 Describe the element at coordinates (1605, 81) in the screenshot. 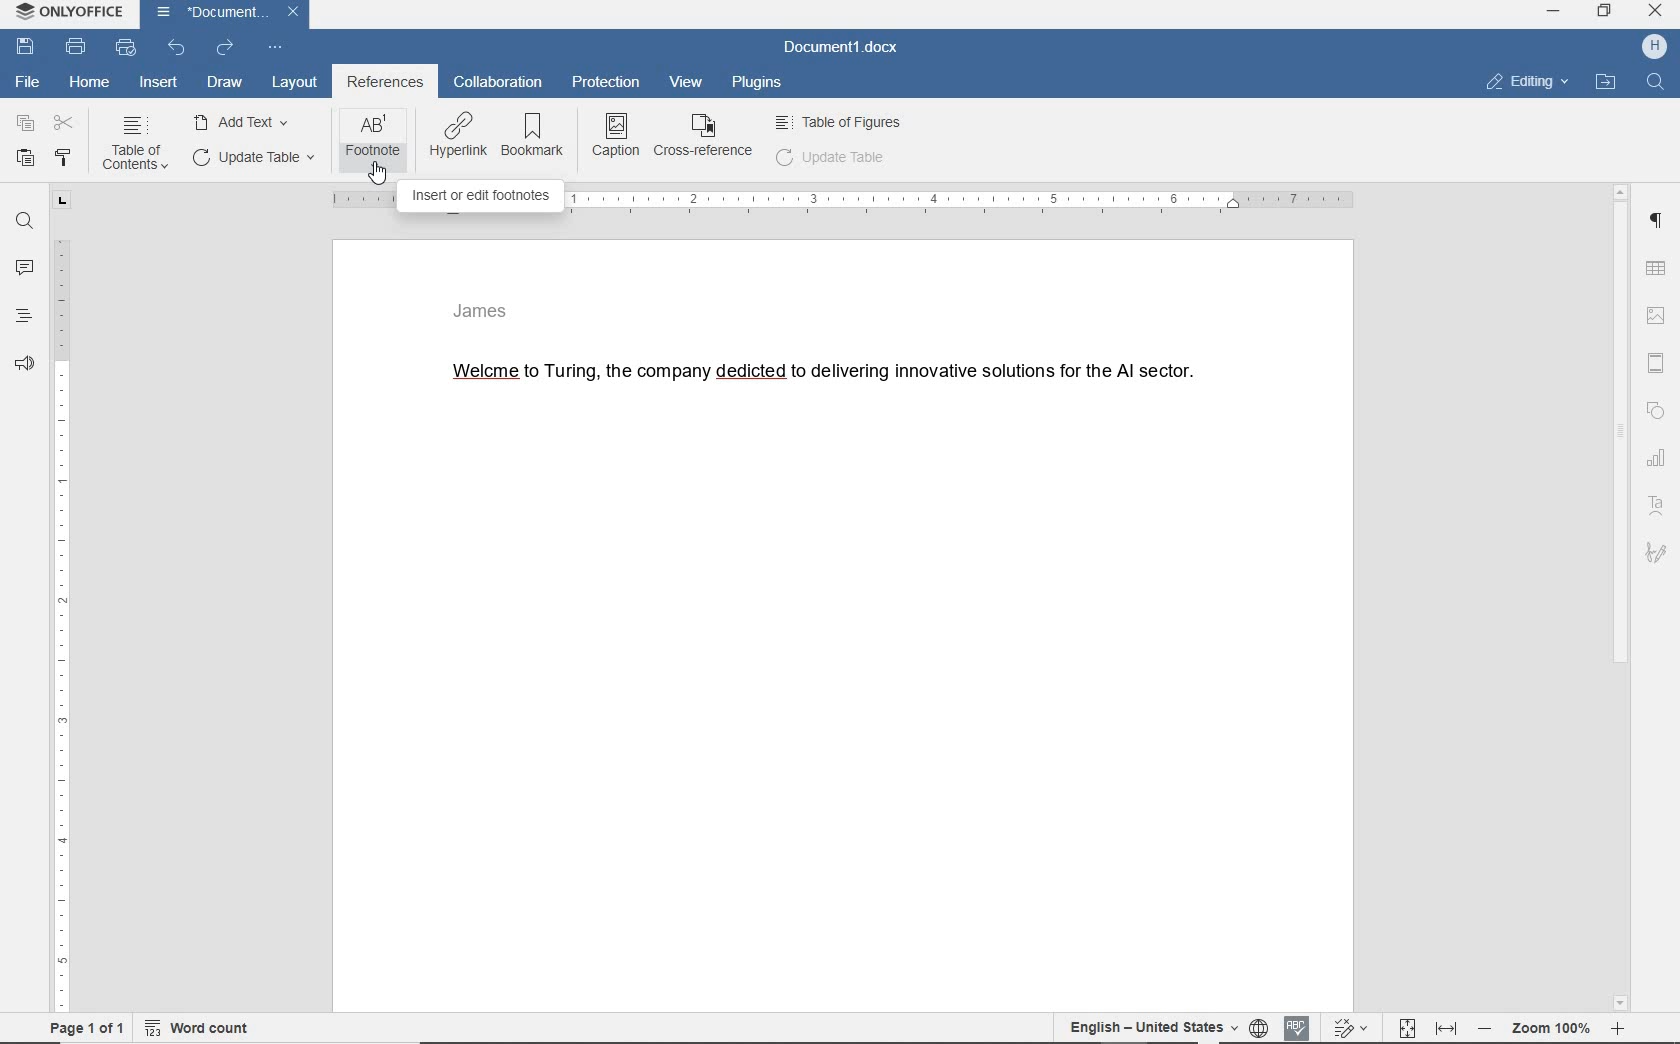

I see `OPEN FILE LOCATION` at that location.